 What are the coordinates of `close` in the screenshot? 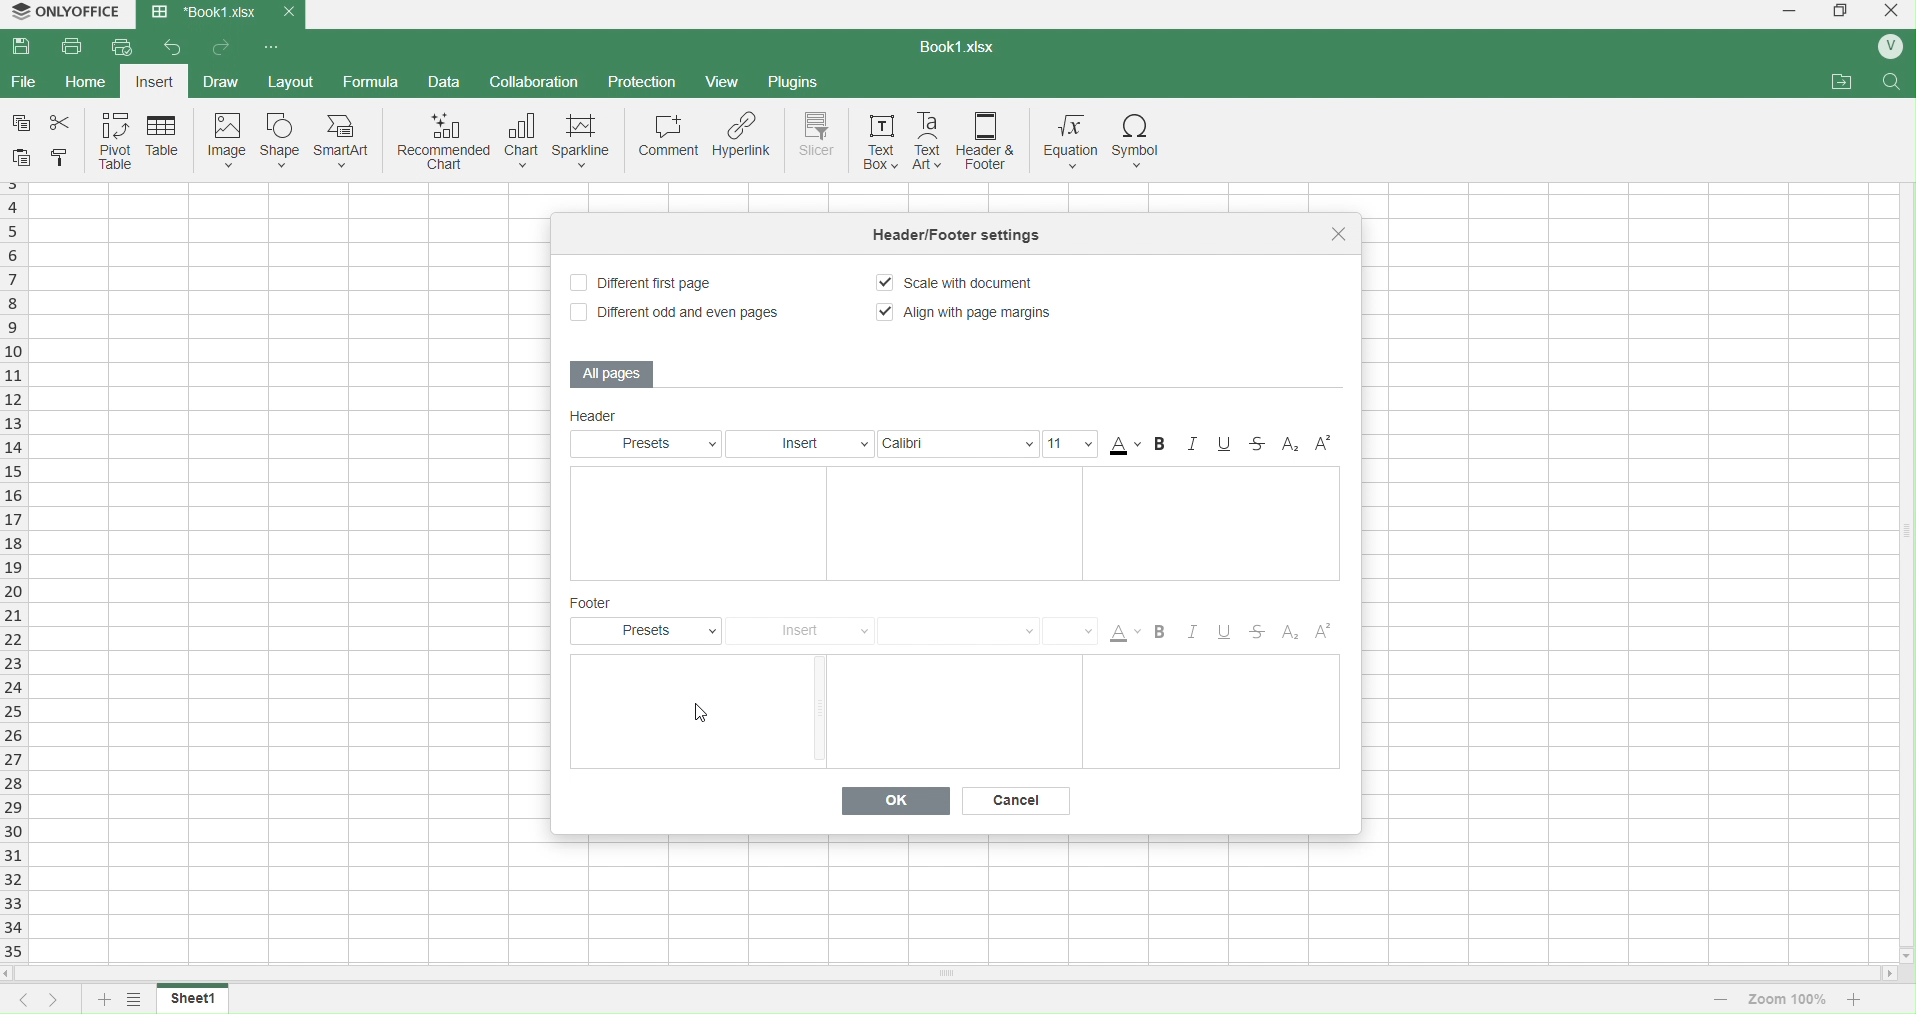 It's located at (1889, 14).